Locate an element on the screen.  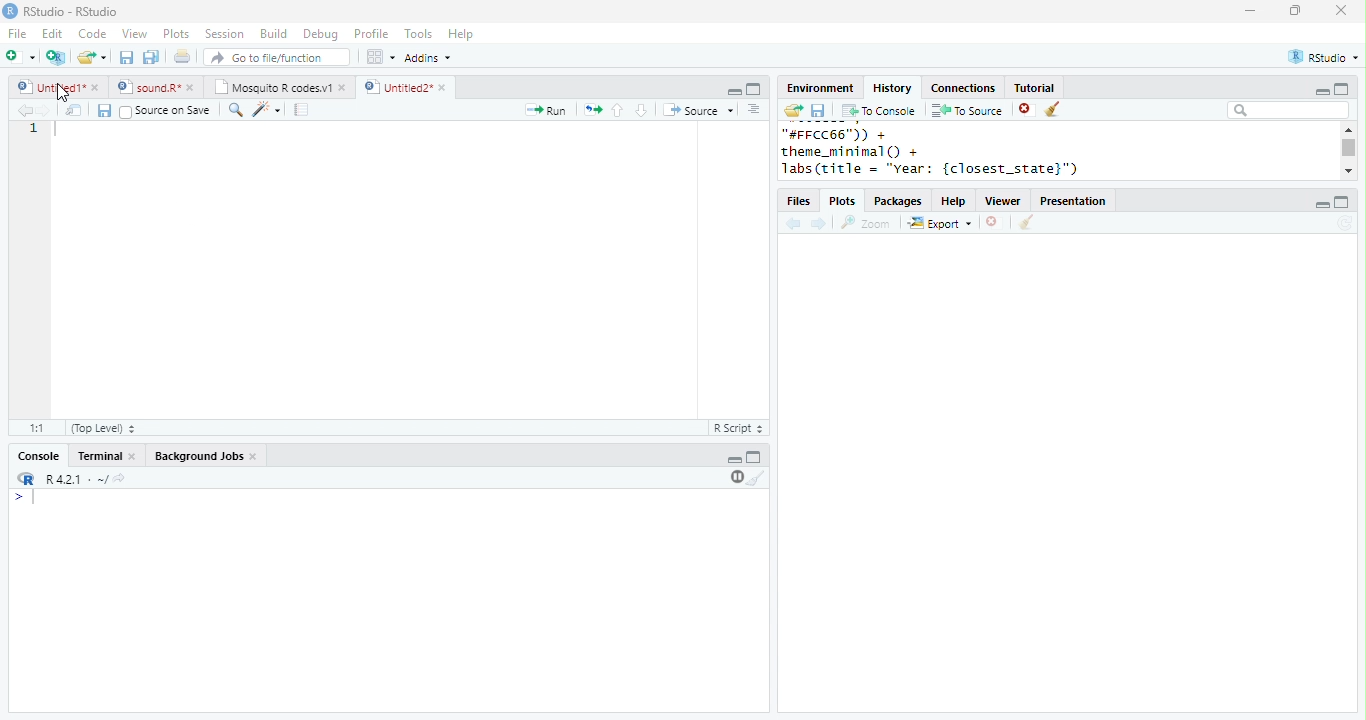
Terminal is located at coordinates (98, 456).